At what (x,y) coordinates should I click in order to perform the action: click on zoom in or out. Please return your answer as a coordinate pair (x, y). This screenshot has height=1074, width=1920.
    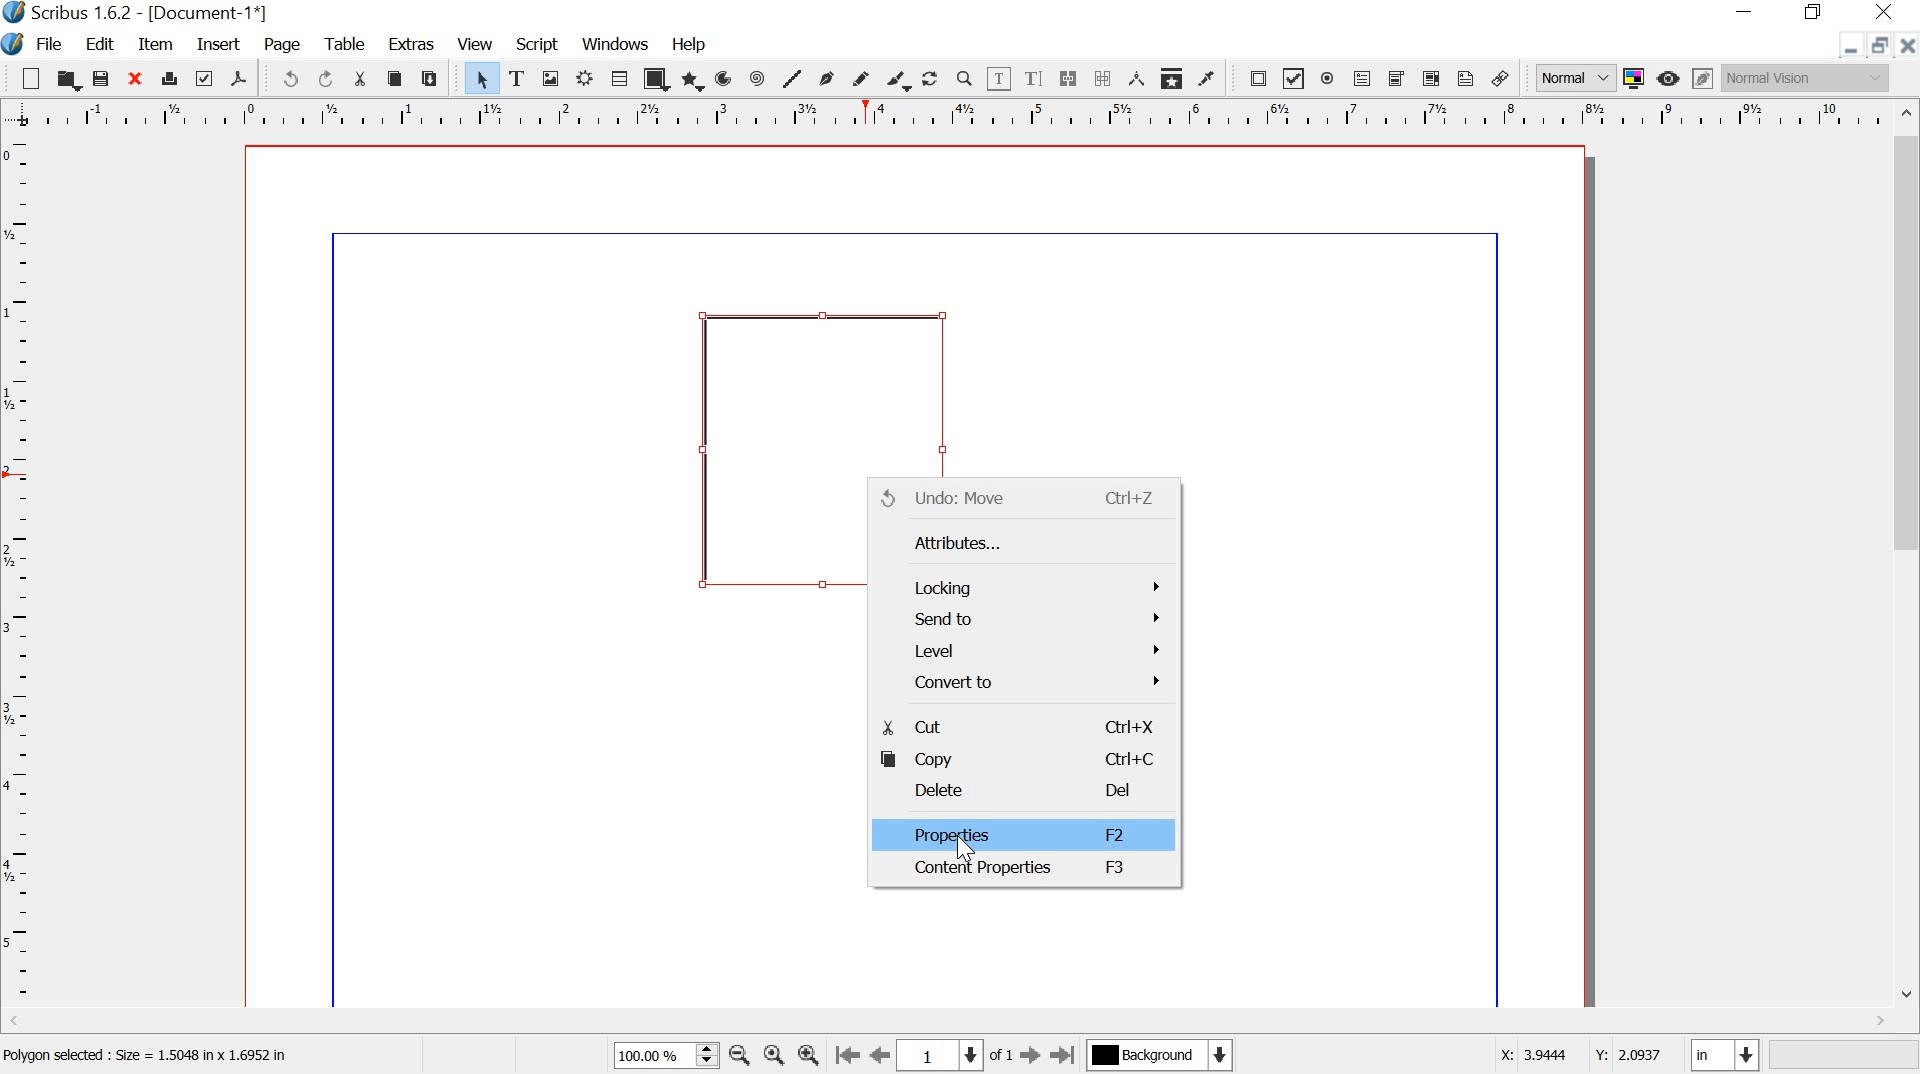
    Looking at the image, I should click on (964, 80).